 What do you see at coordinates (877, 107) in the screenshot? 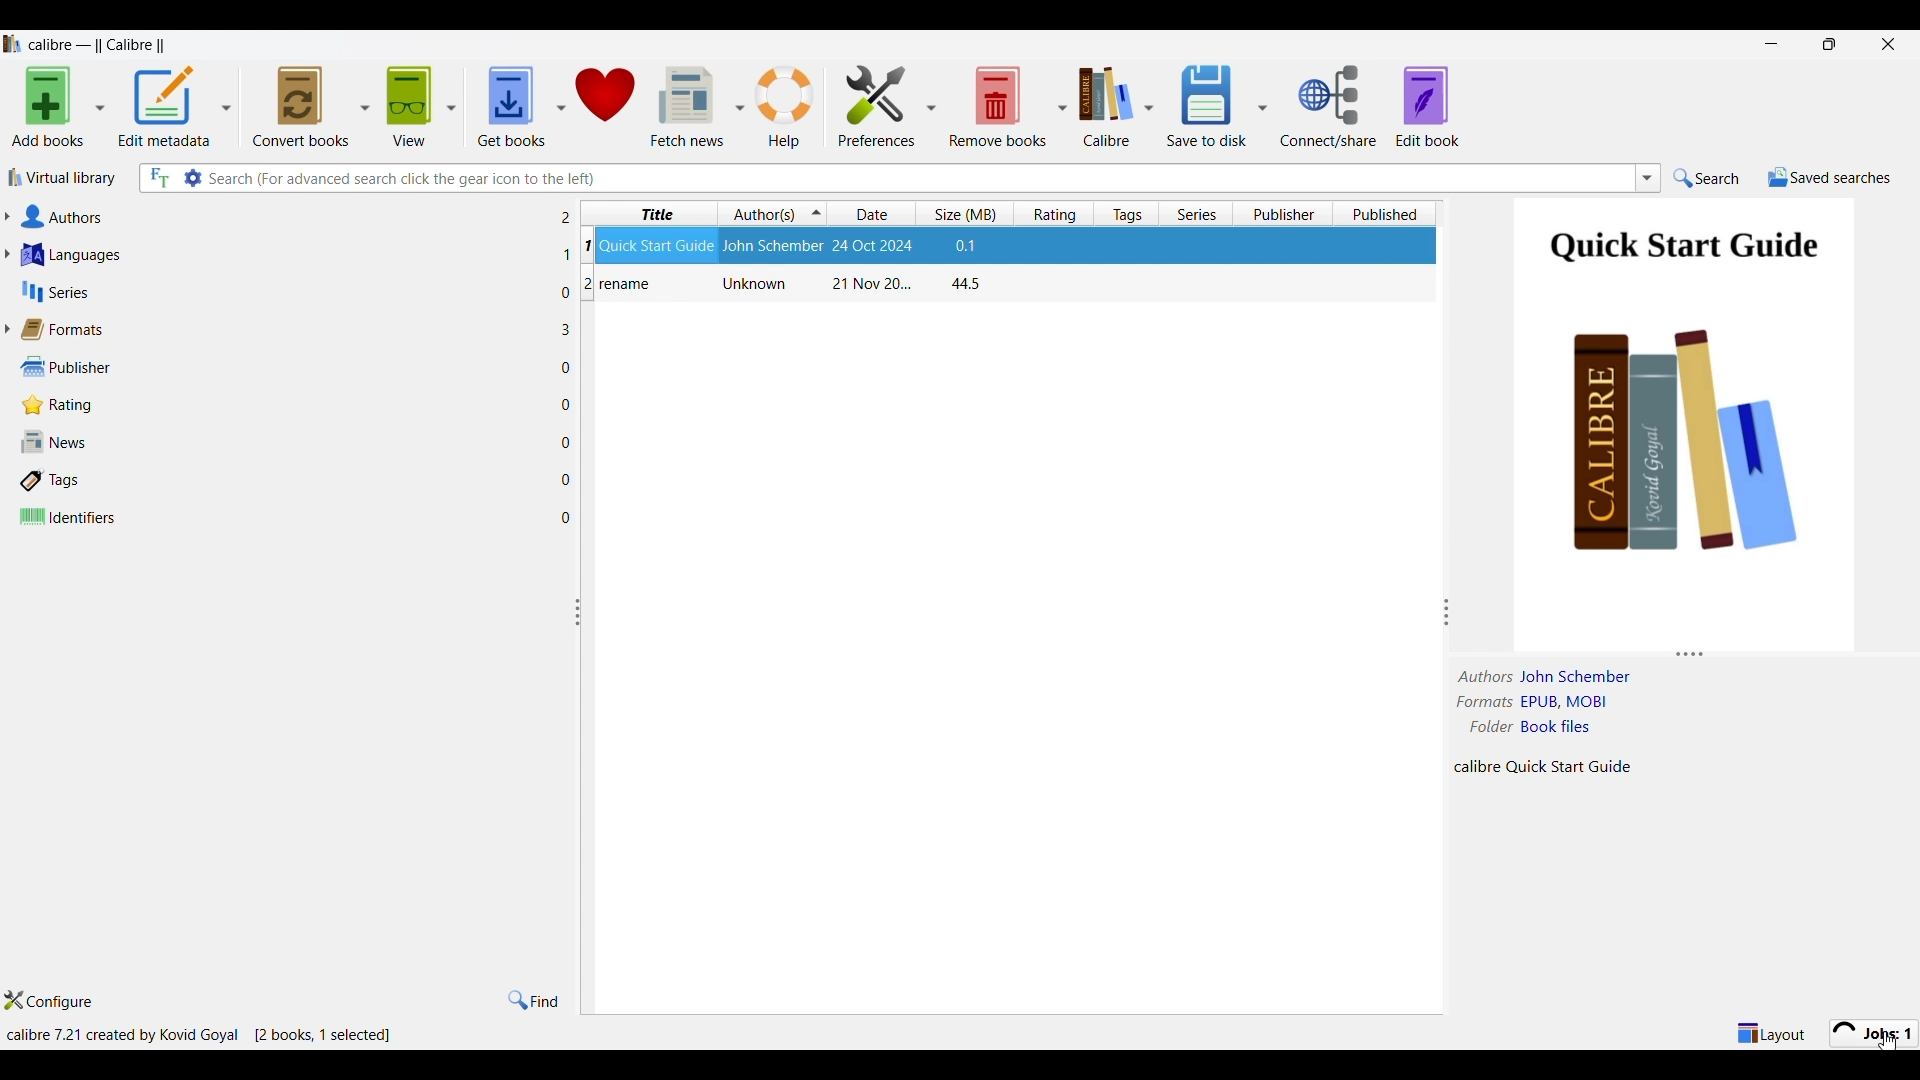
I see `Preferences` at bounding box center [877, 107].